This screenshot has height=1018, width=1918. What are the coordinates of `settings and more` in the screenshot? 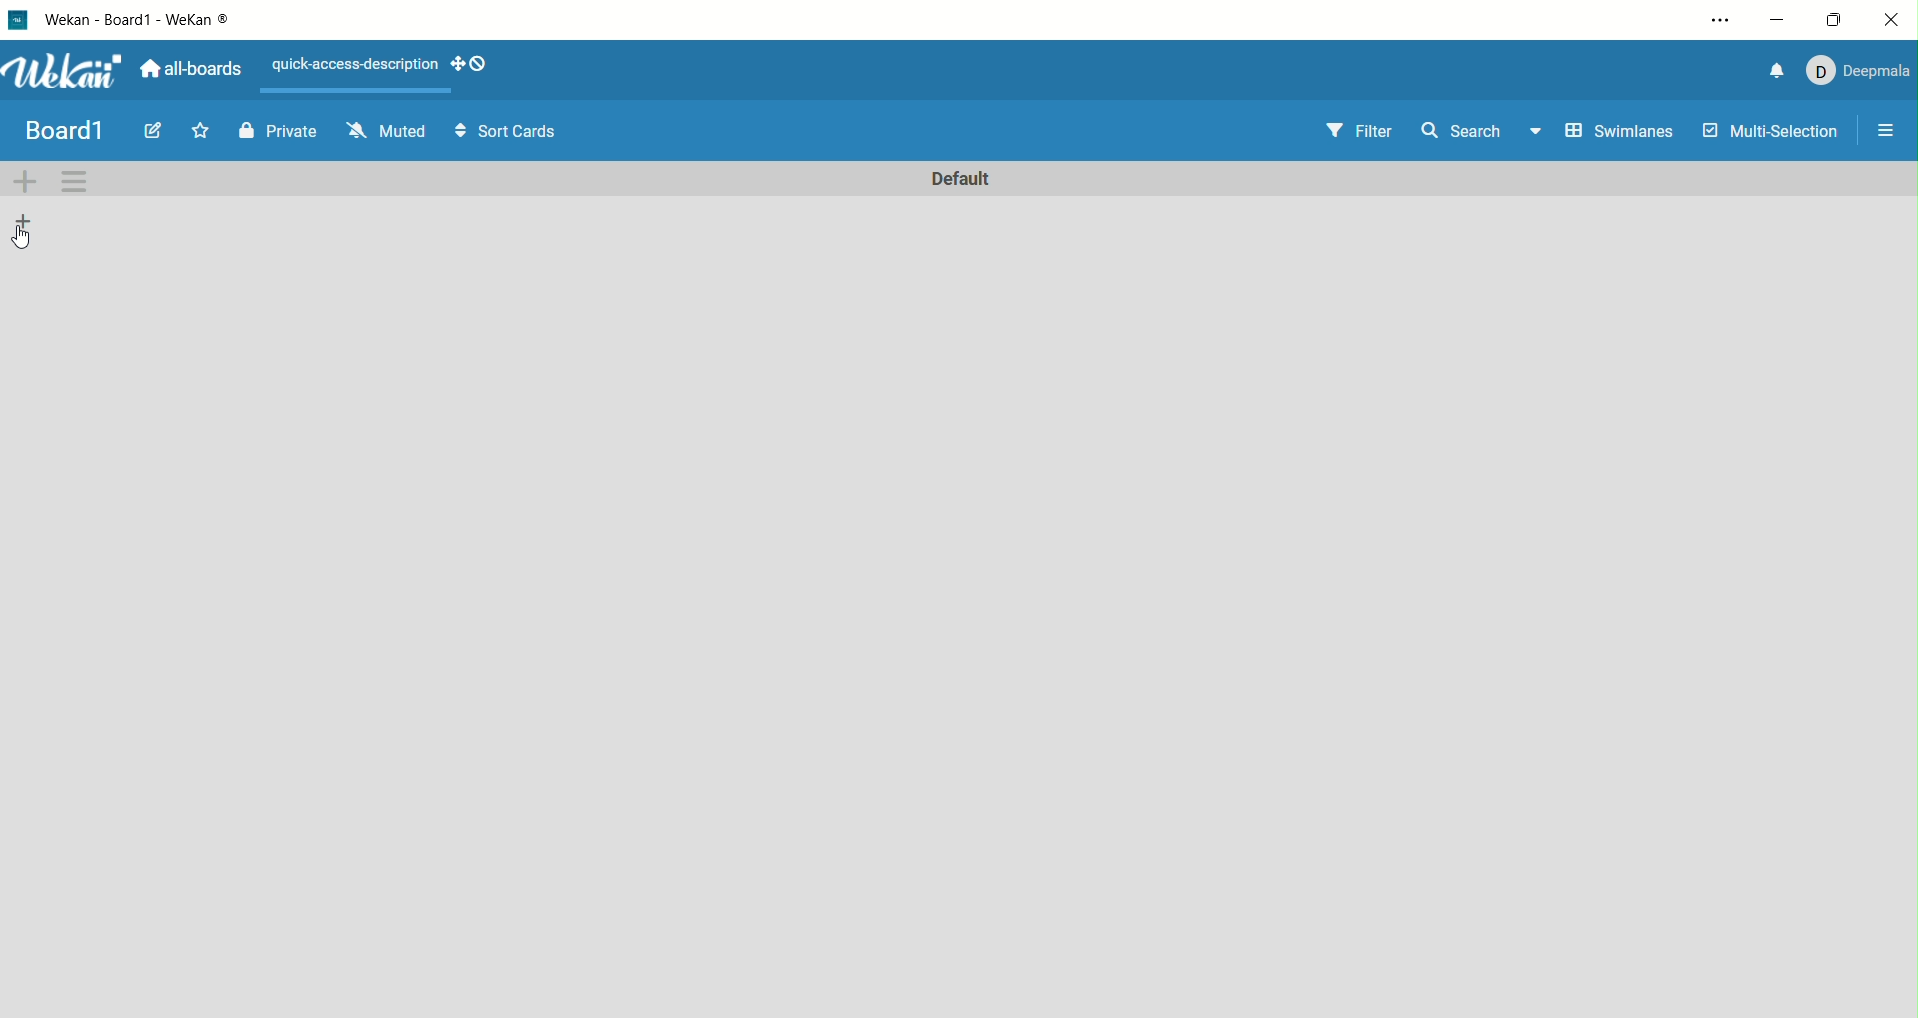 It's located at (1720, 20).